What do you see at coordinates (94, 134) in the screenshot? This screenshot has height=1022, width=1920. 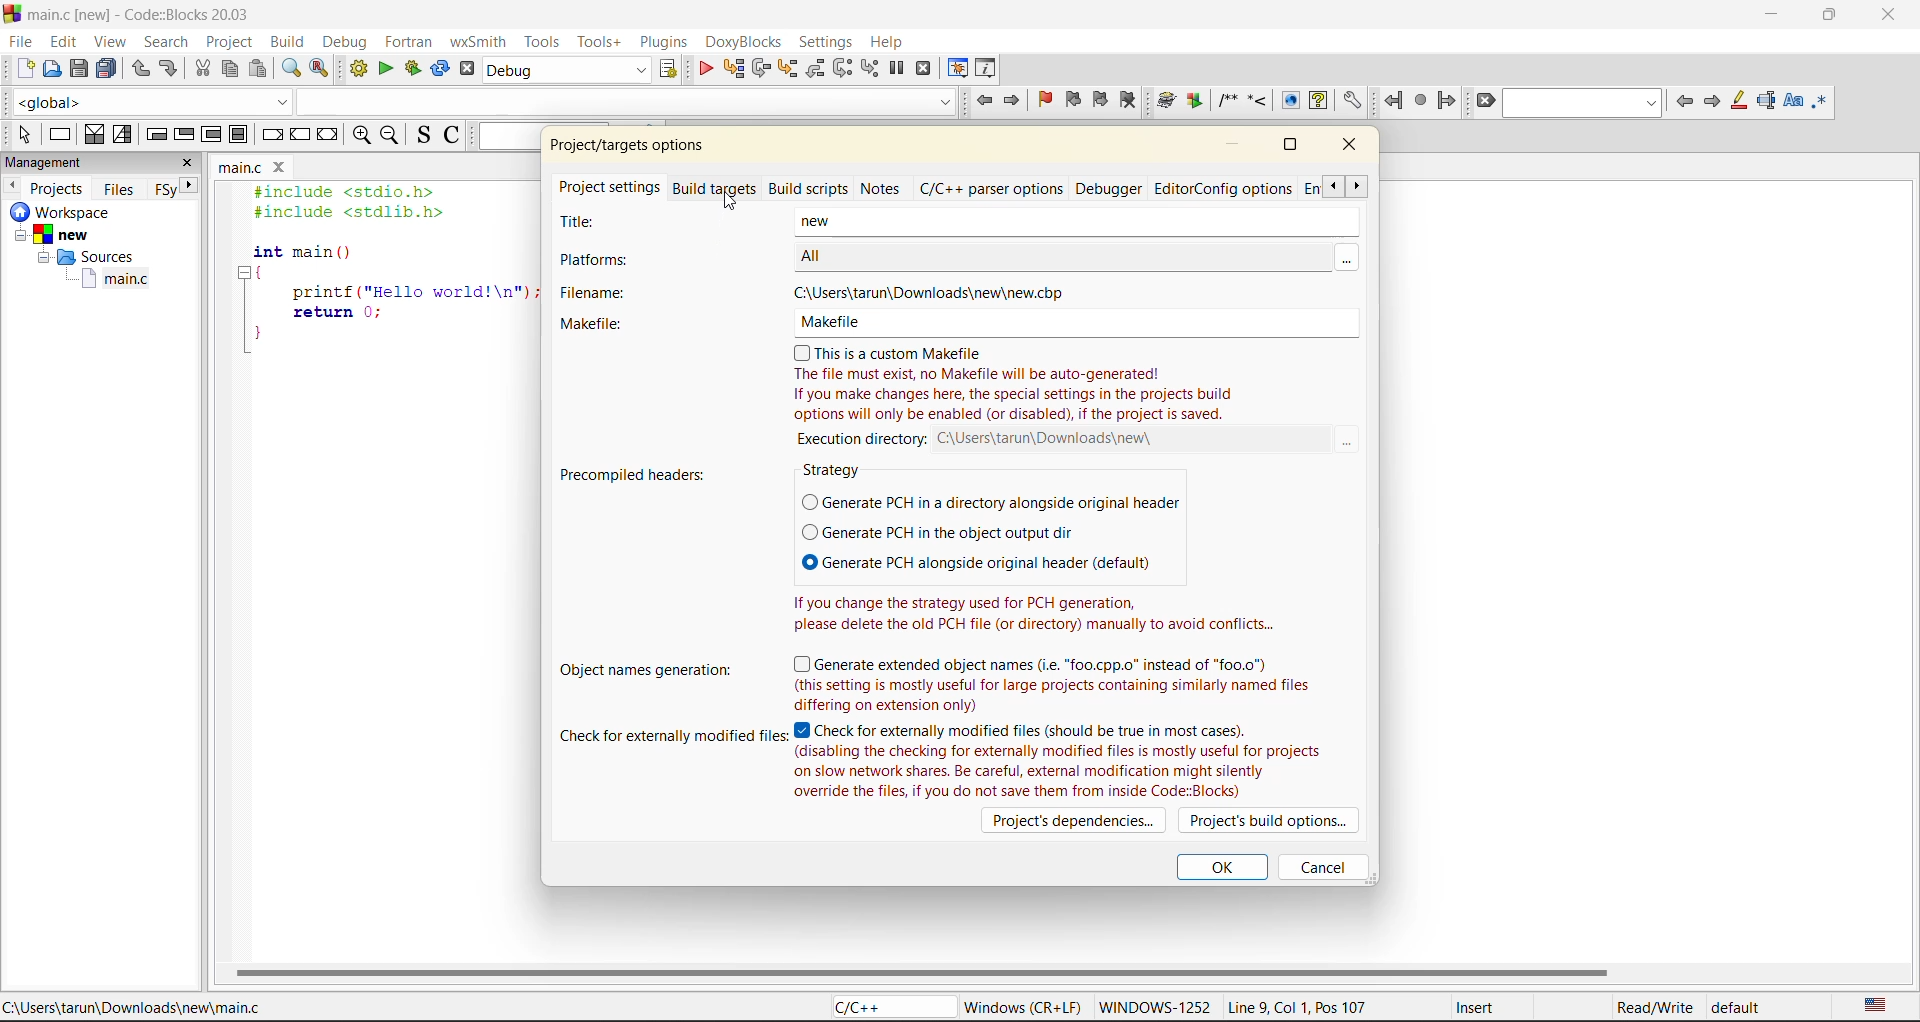 I see `decision` at bounding box center [94, 134].